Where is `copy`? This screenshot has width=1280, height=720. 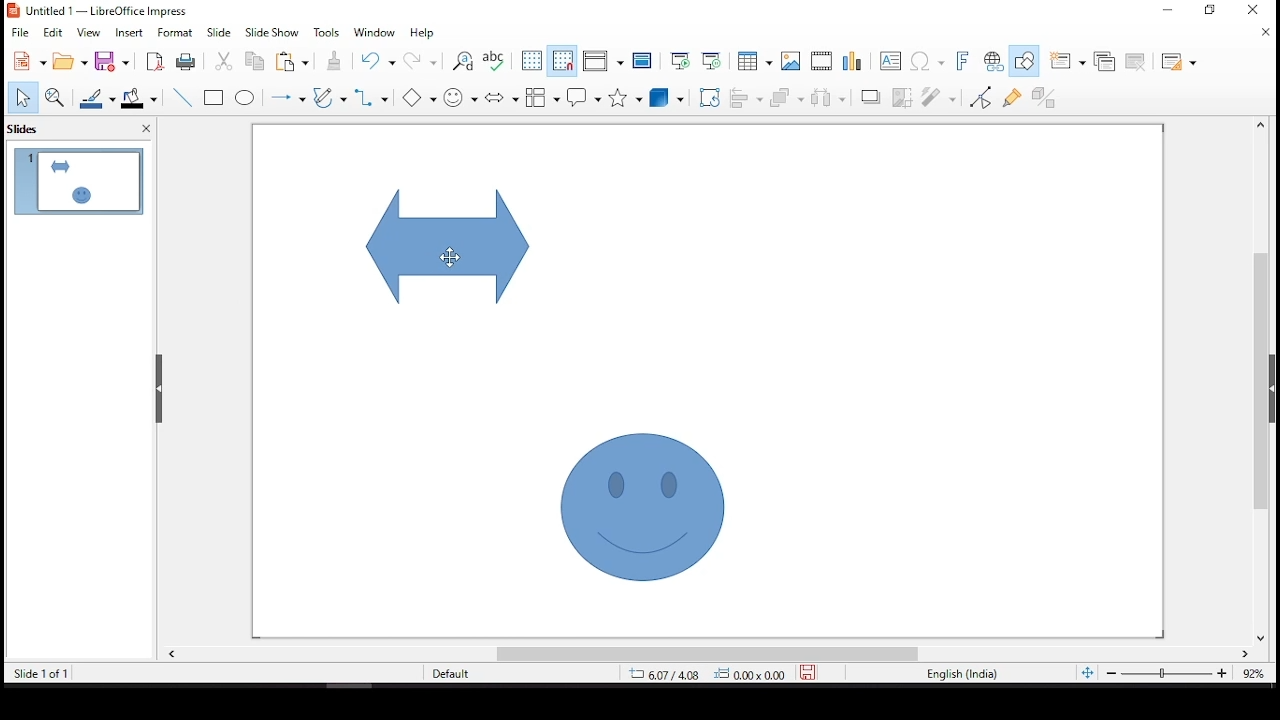 copy is located at coordinates (256, 62).